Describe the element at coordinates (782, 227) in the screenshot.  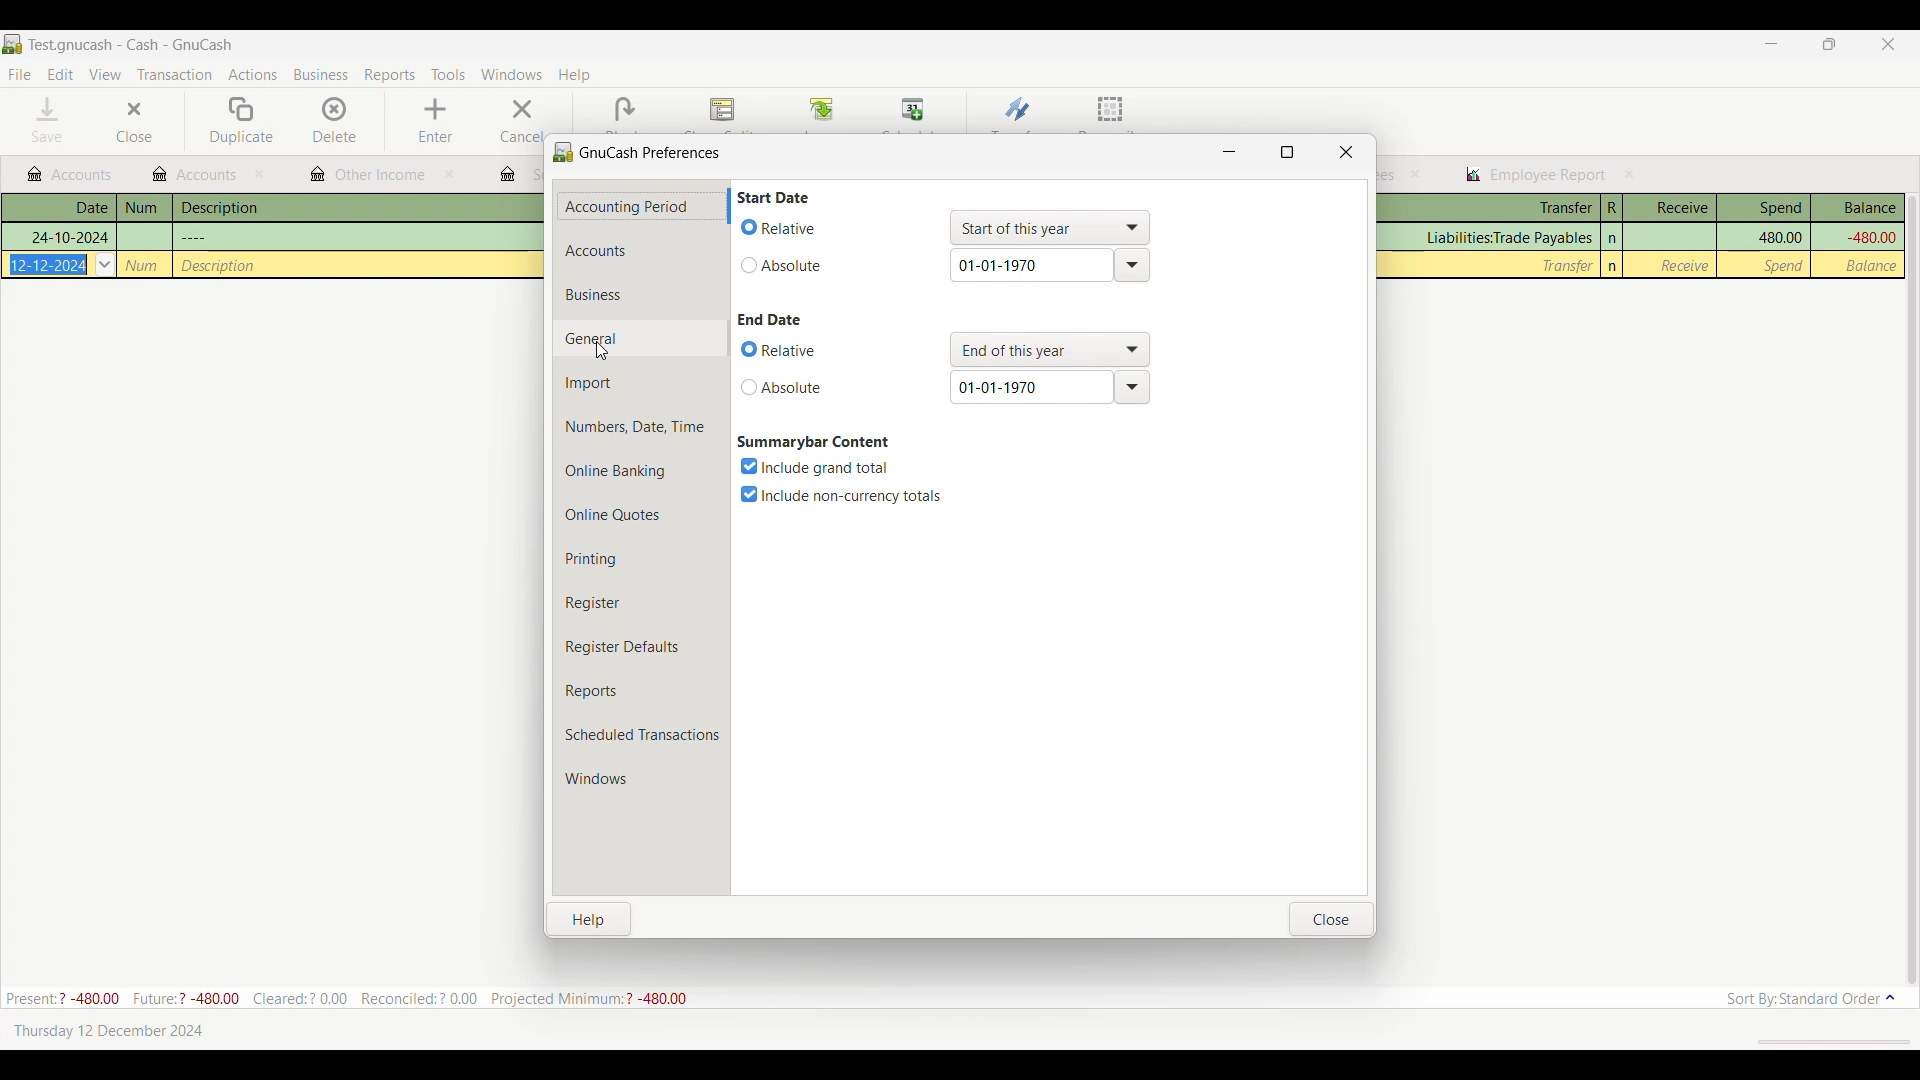
I see `Toggle options that also indicate date settings` at that location.